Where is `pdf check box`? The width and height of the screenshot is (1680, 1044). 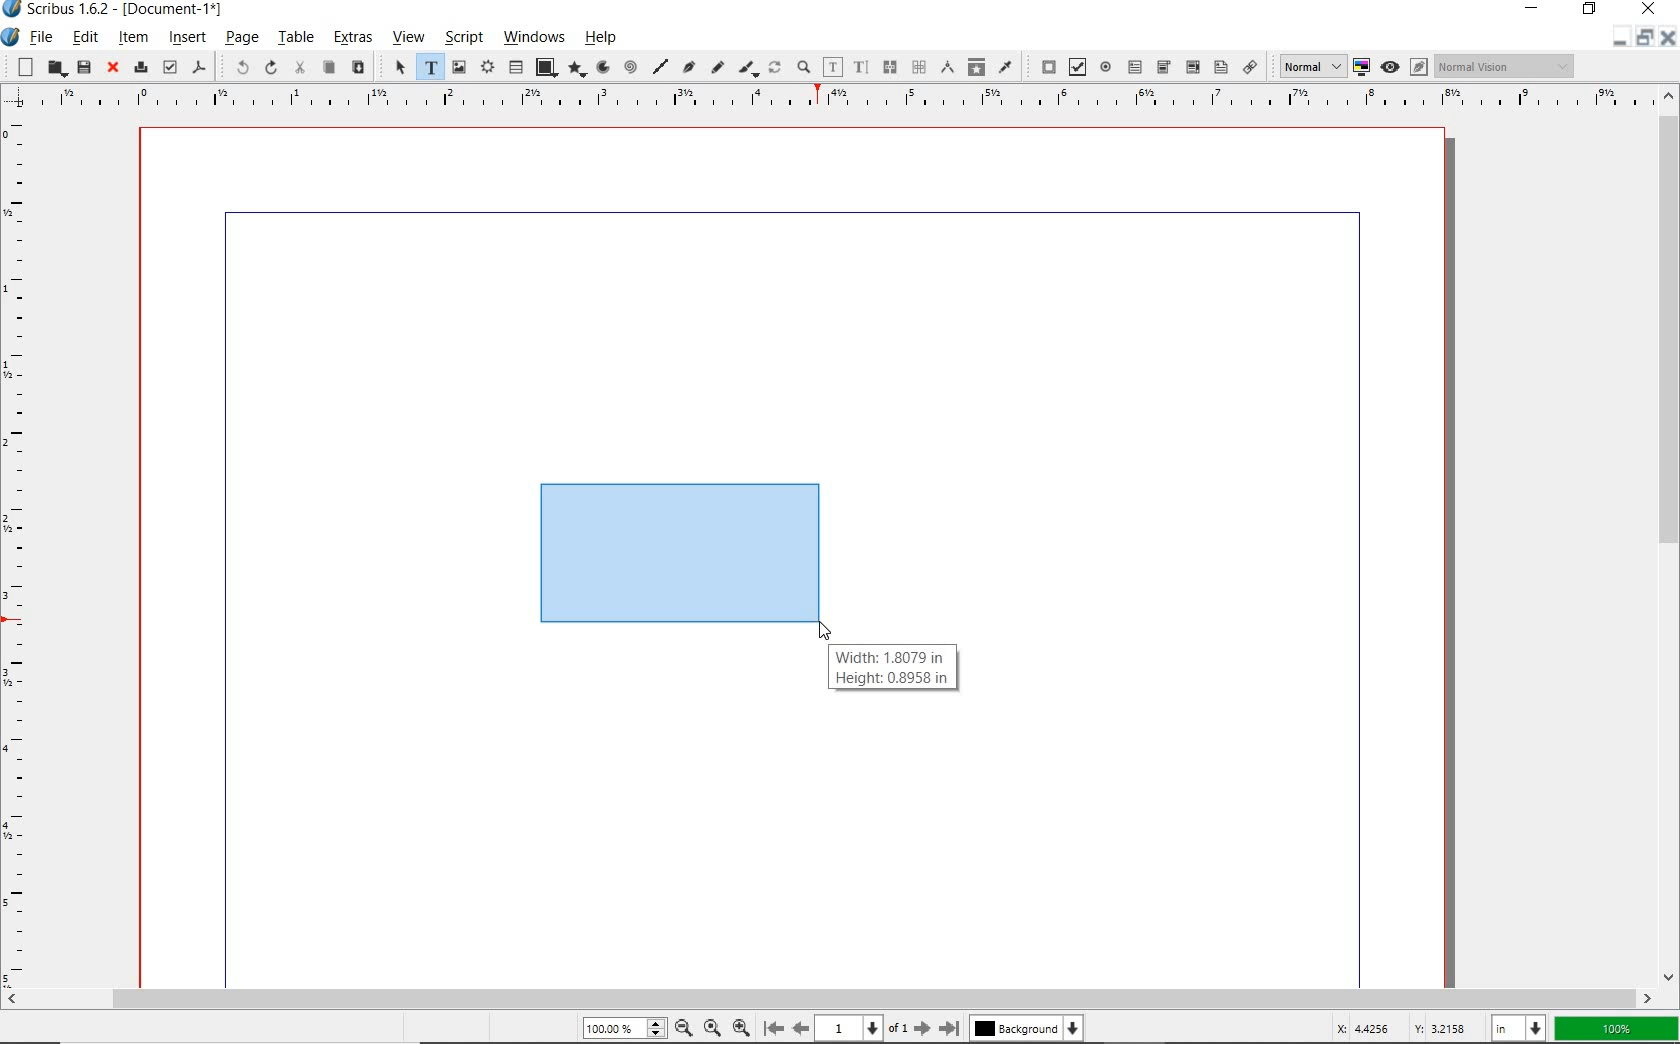
pdf check box is located at coordinates (1075, 66).